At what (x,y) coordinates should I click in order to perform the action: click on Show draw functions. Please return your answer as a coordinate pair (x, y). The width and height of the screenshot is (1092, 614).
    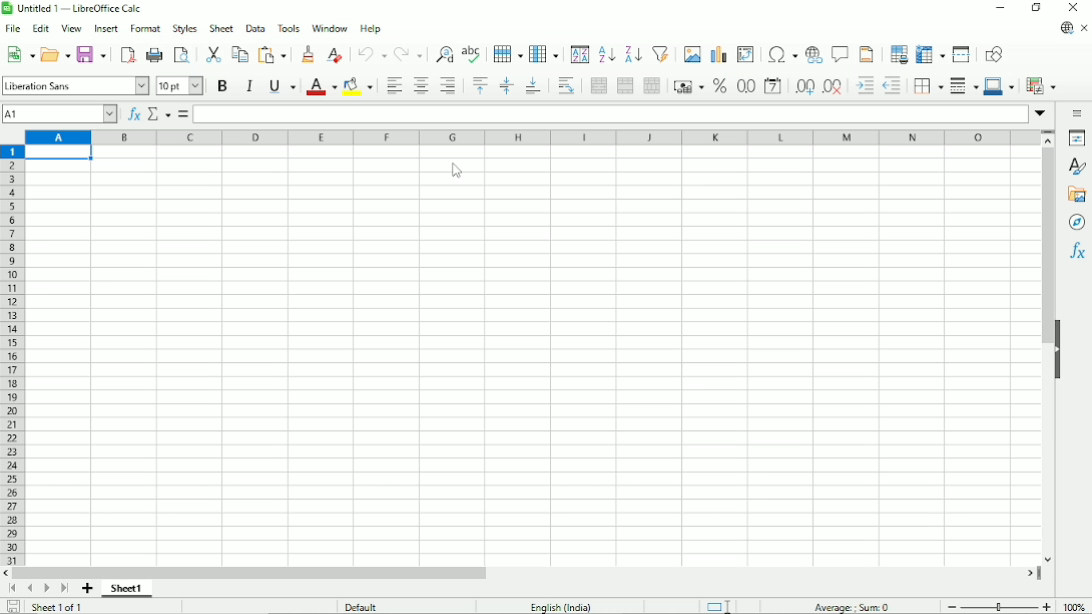
    Looking at the image, I should click on (994, 53).